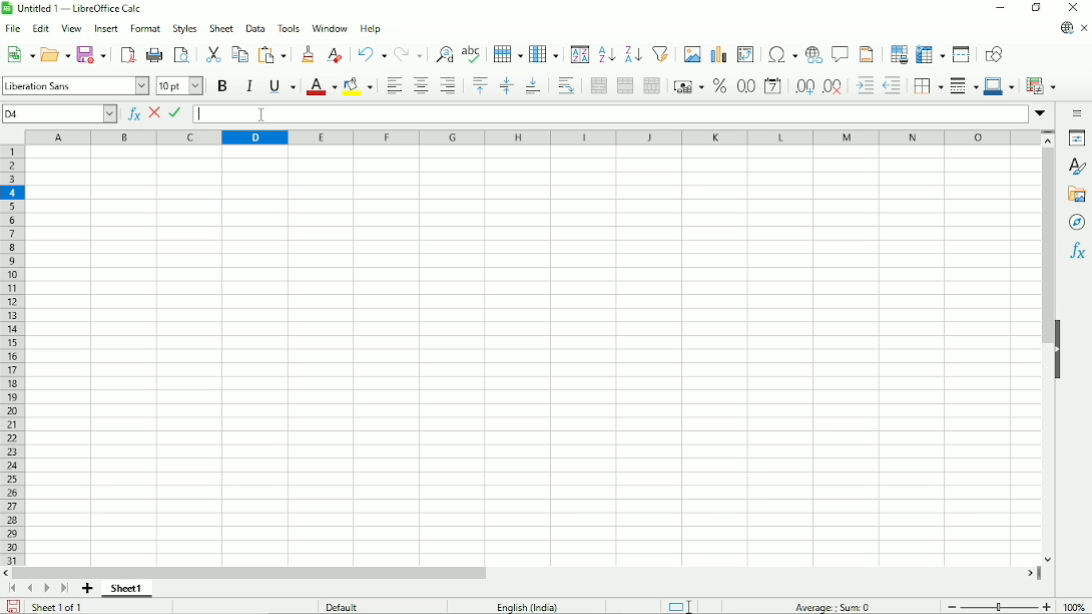  What do you see at coordinates (154, 112) in the screenshot?
I see `Cancel` at bounding box center [154, 112].